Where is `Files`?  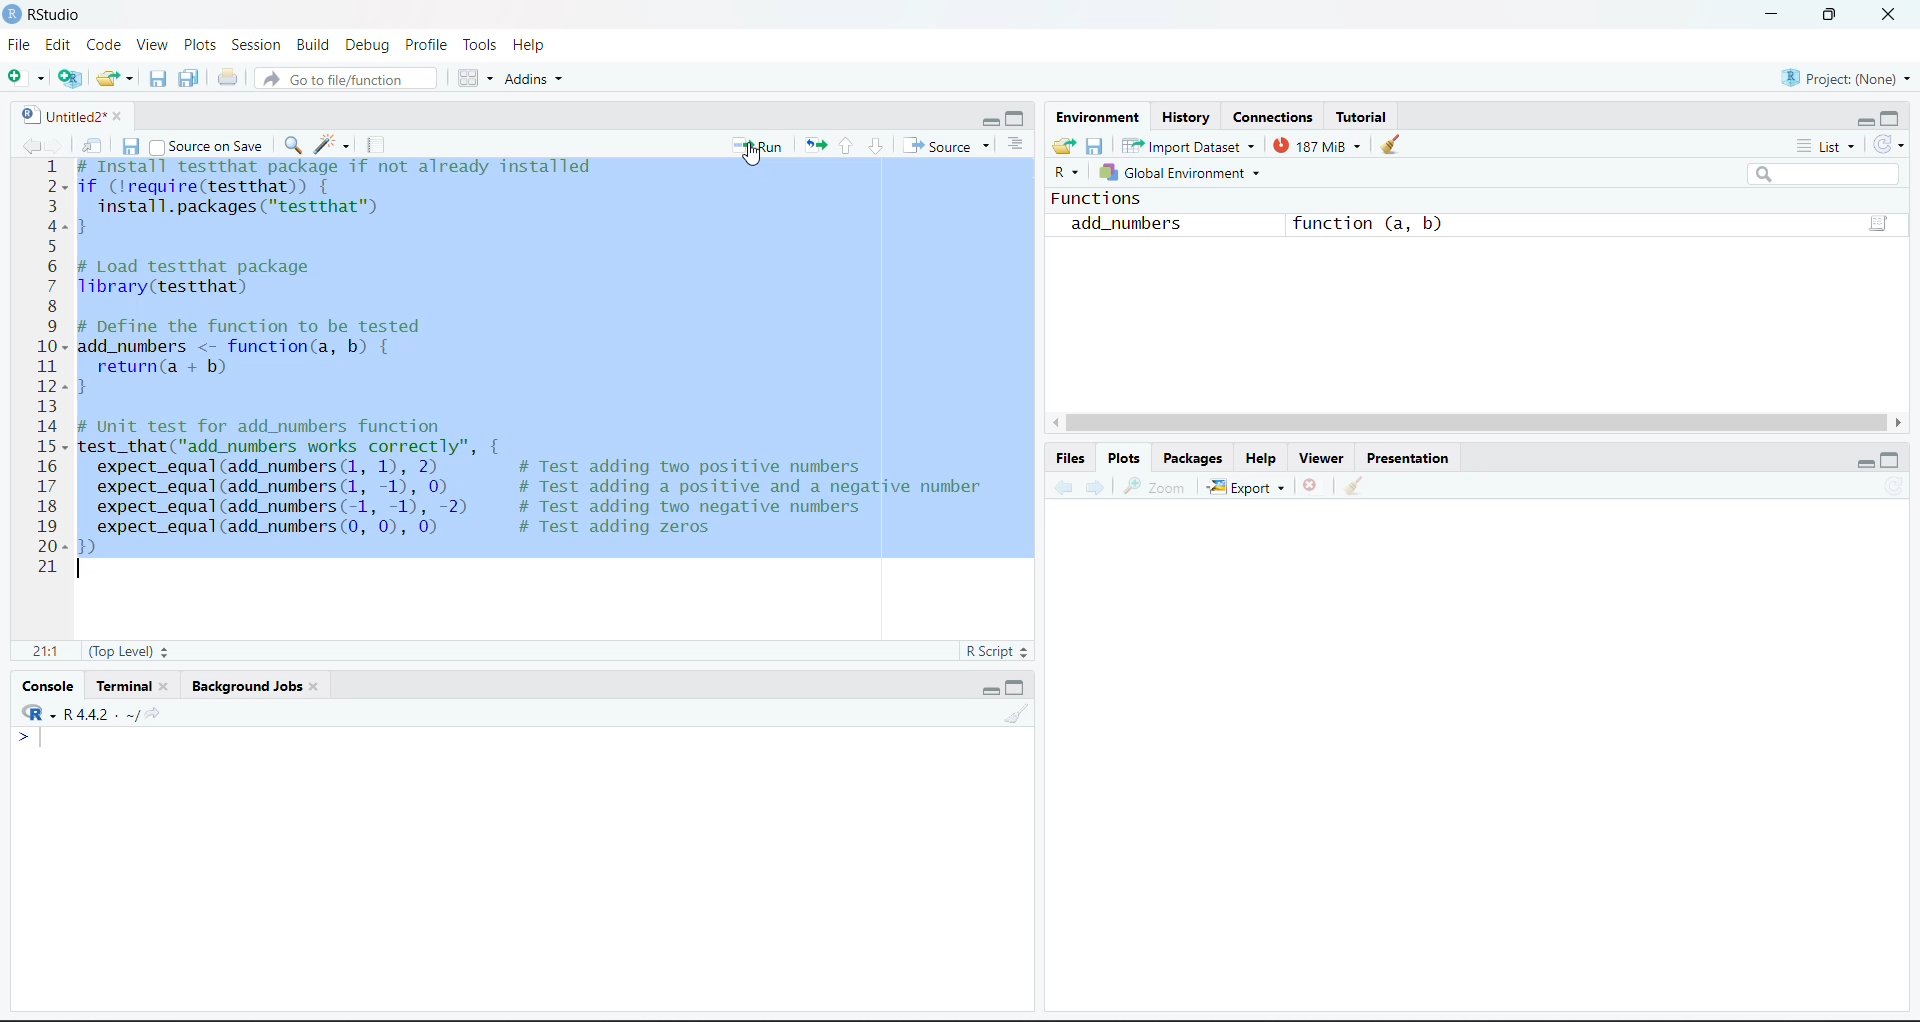 Files is located at coordinates (1070, 458).